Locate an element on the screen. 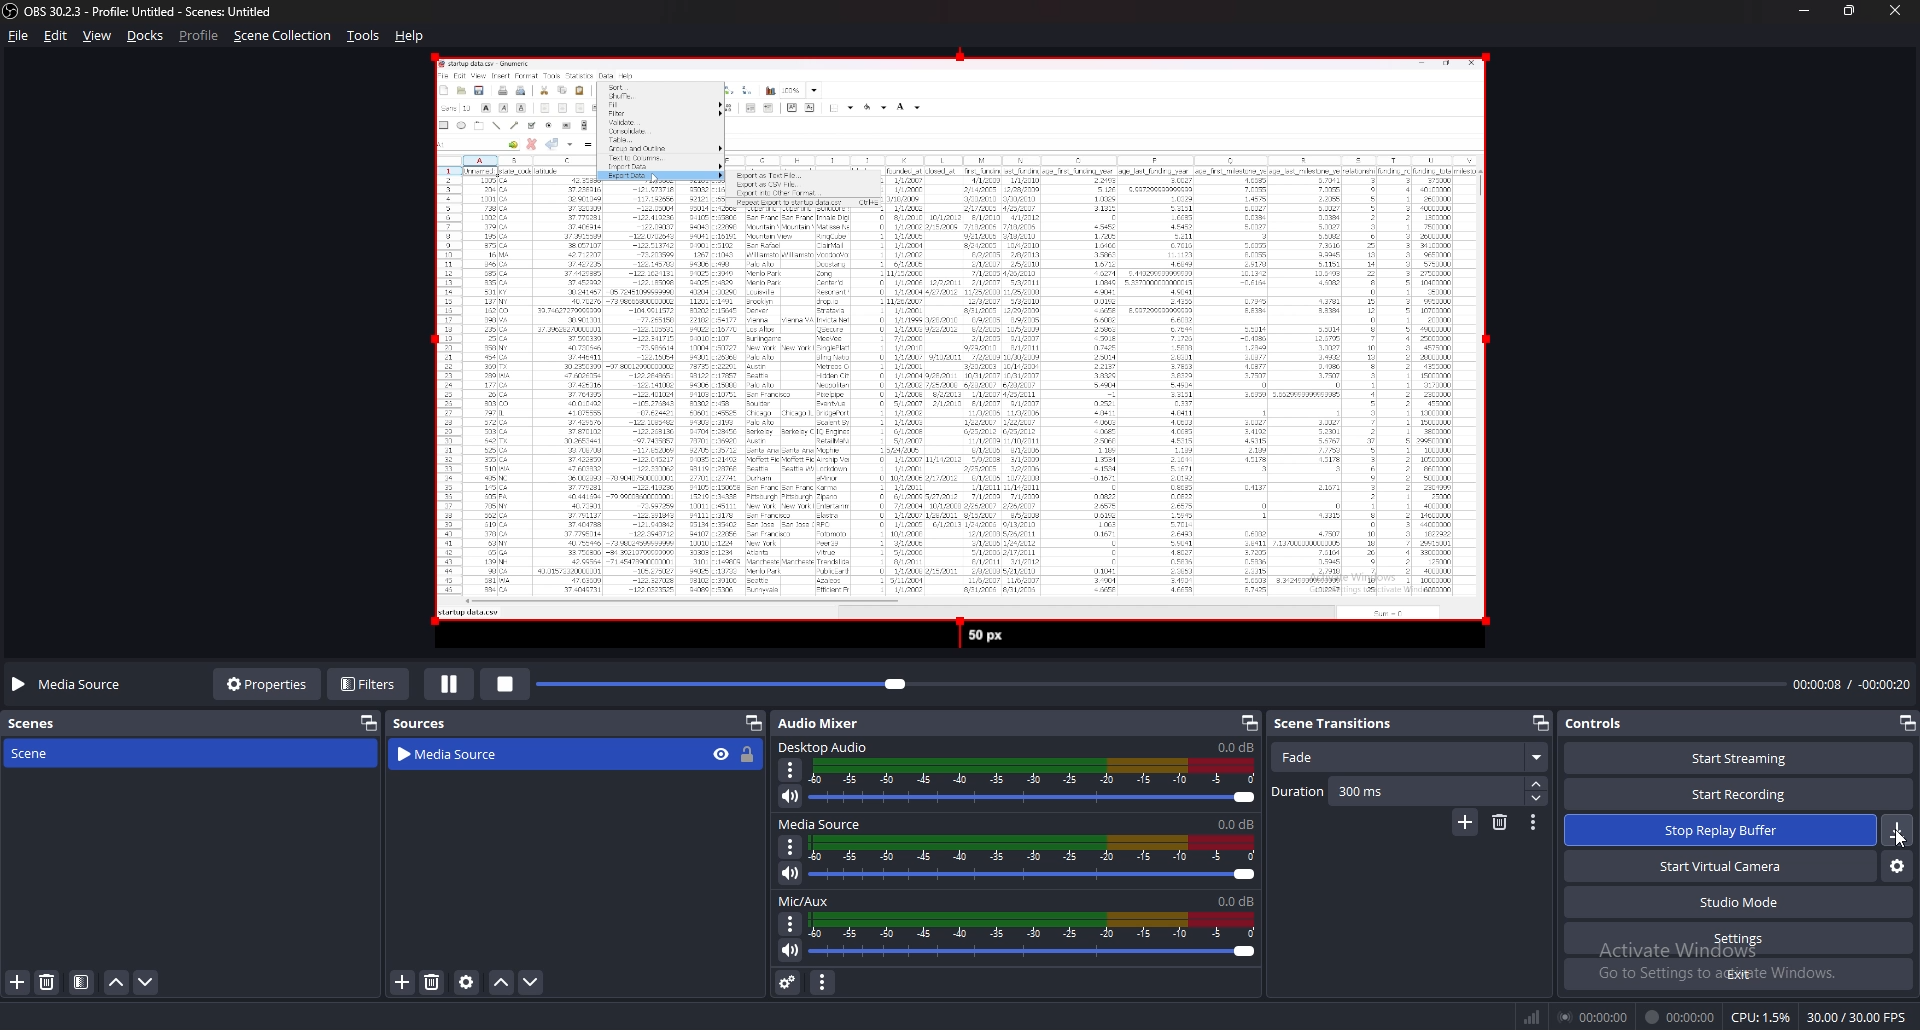  docks is located at coordinates (146, 35).